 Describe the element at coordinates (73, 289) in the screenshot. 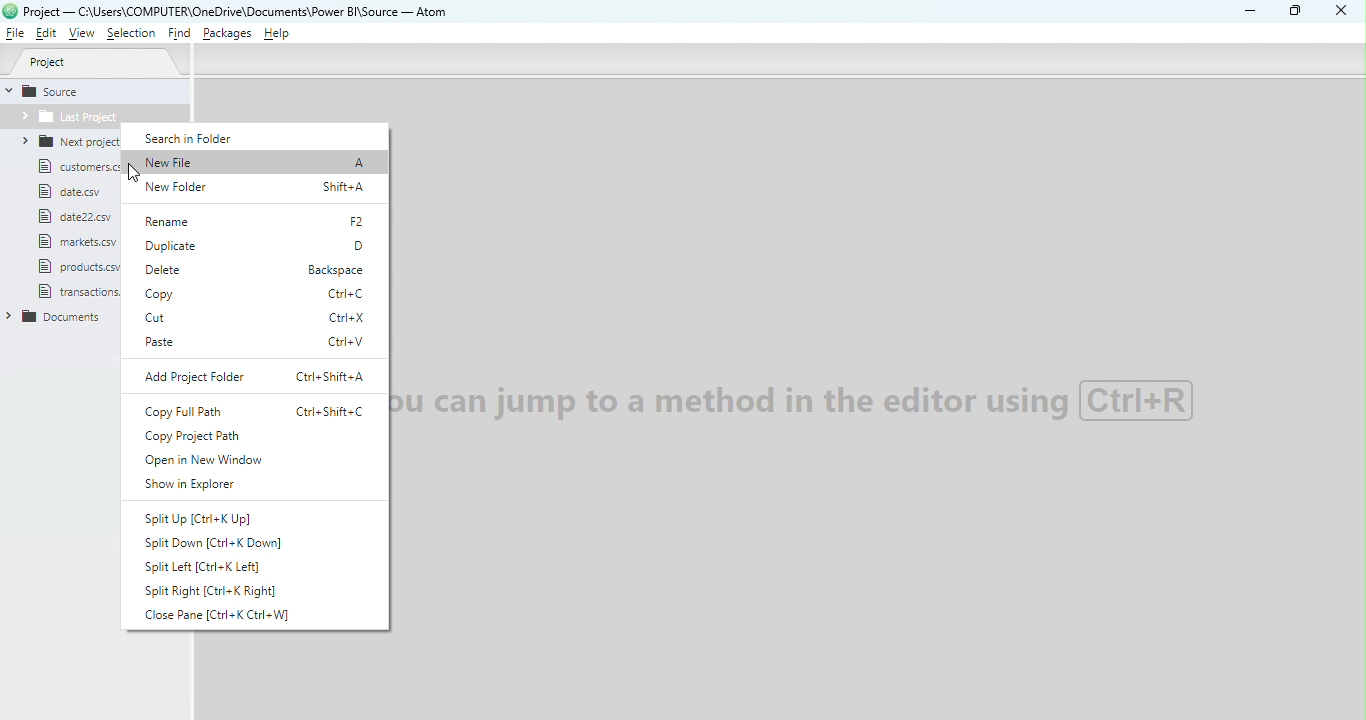

I see `file` at that location.